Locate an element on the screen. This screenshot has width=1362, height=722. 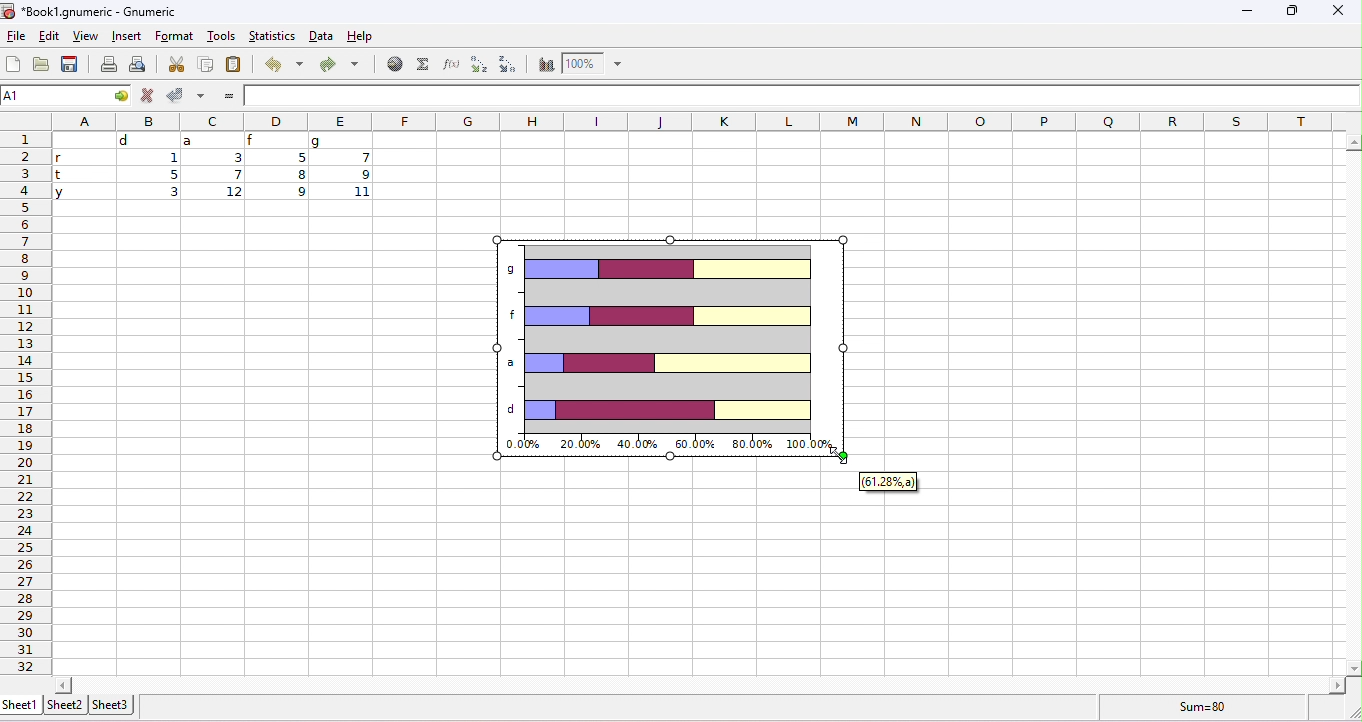
view is located at coordinates (85, 36).